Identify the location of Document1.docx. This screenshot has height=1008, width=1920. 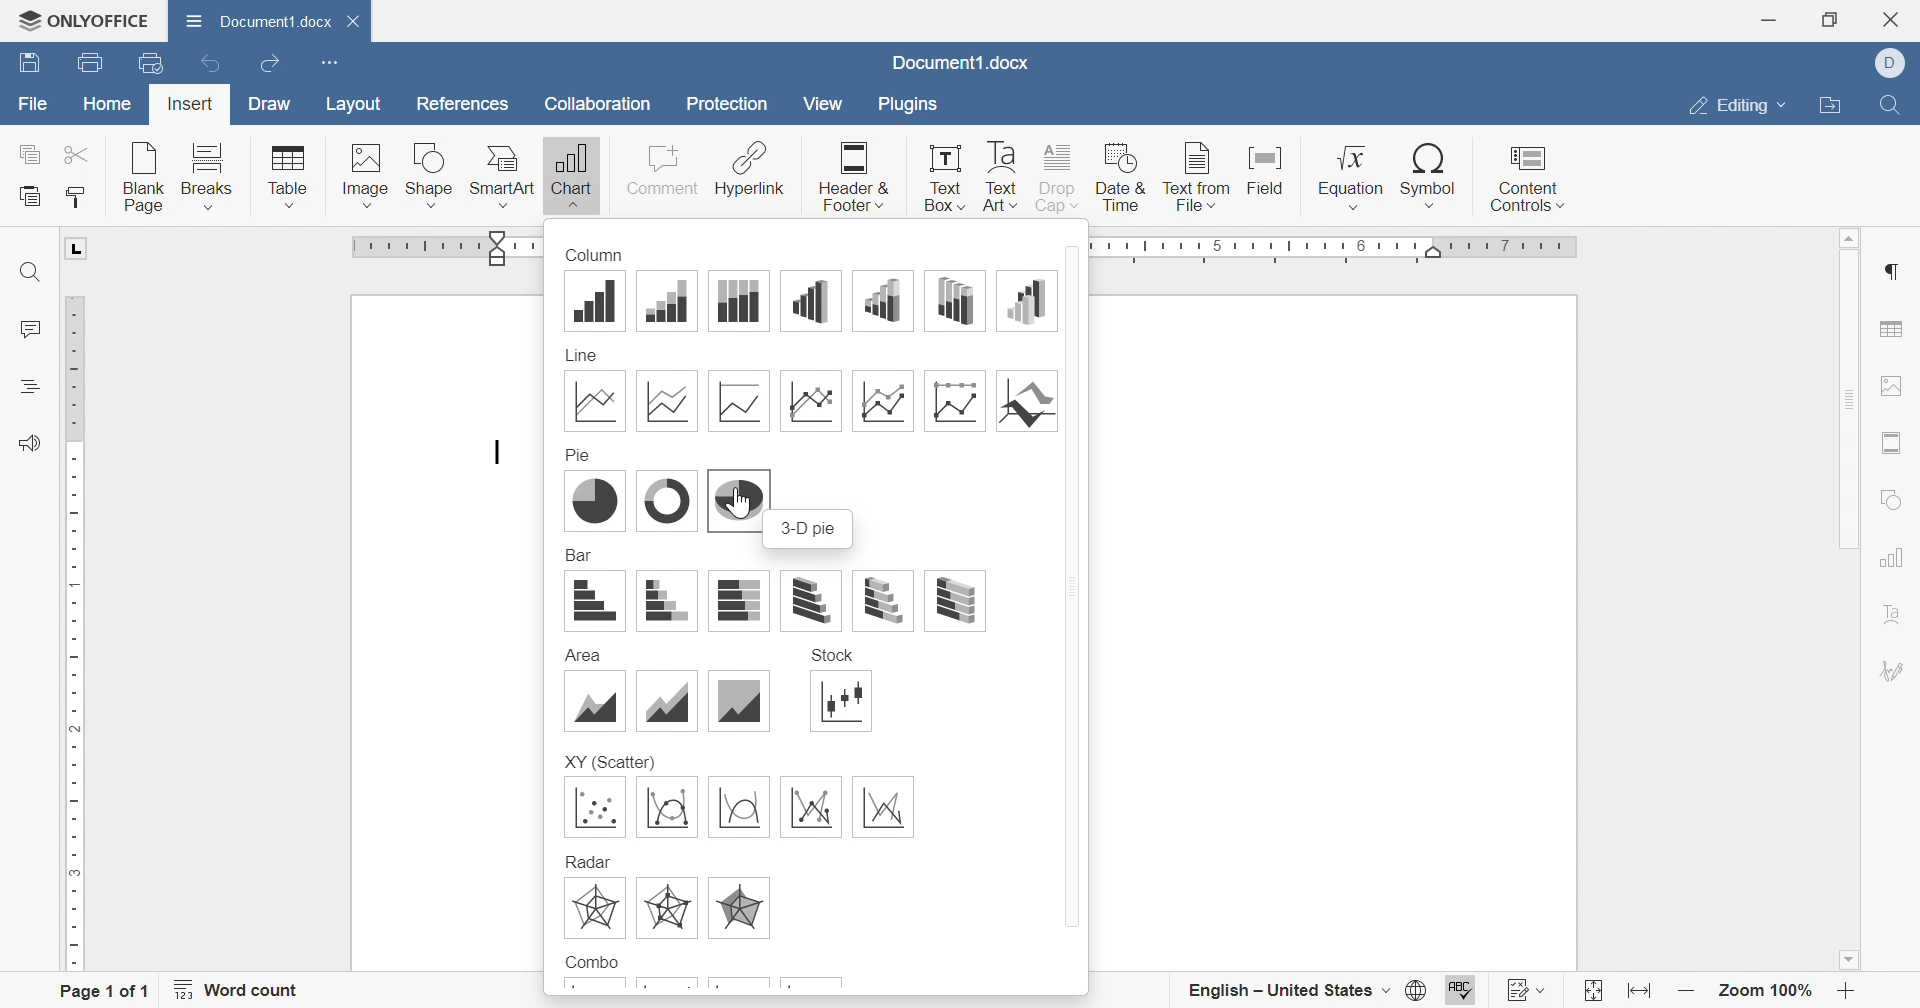
(261, 22).